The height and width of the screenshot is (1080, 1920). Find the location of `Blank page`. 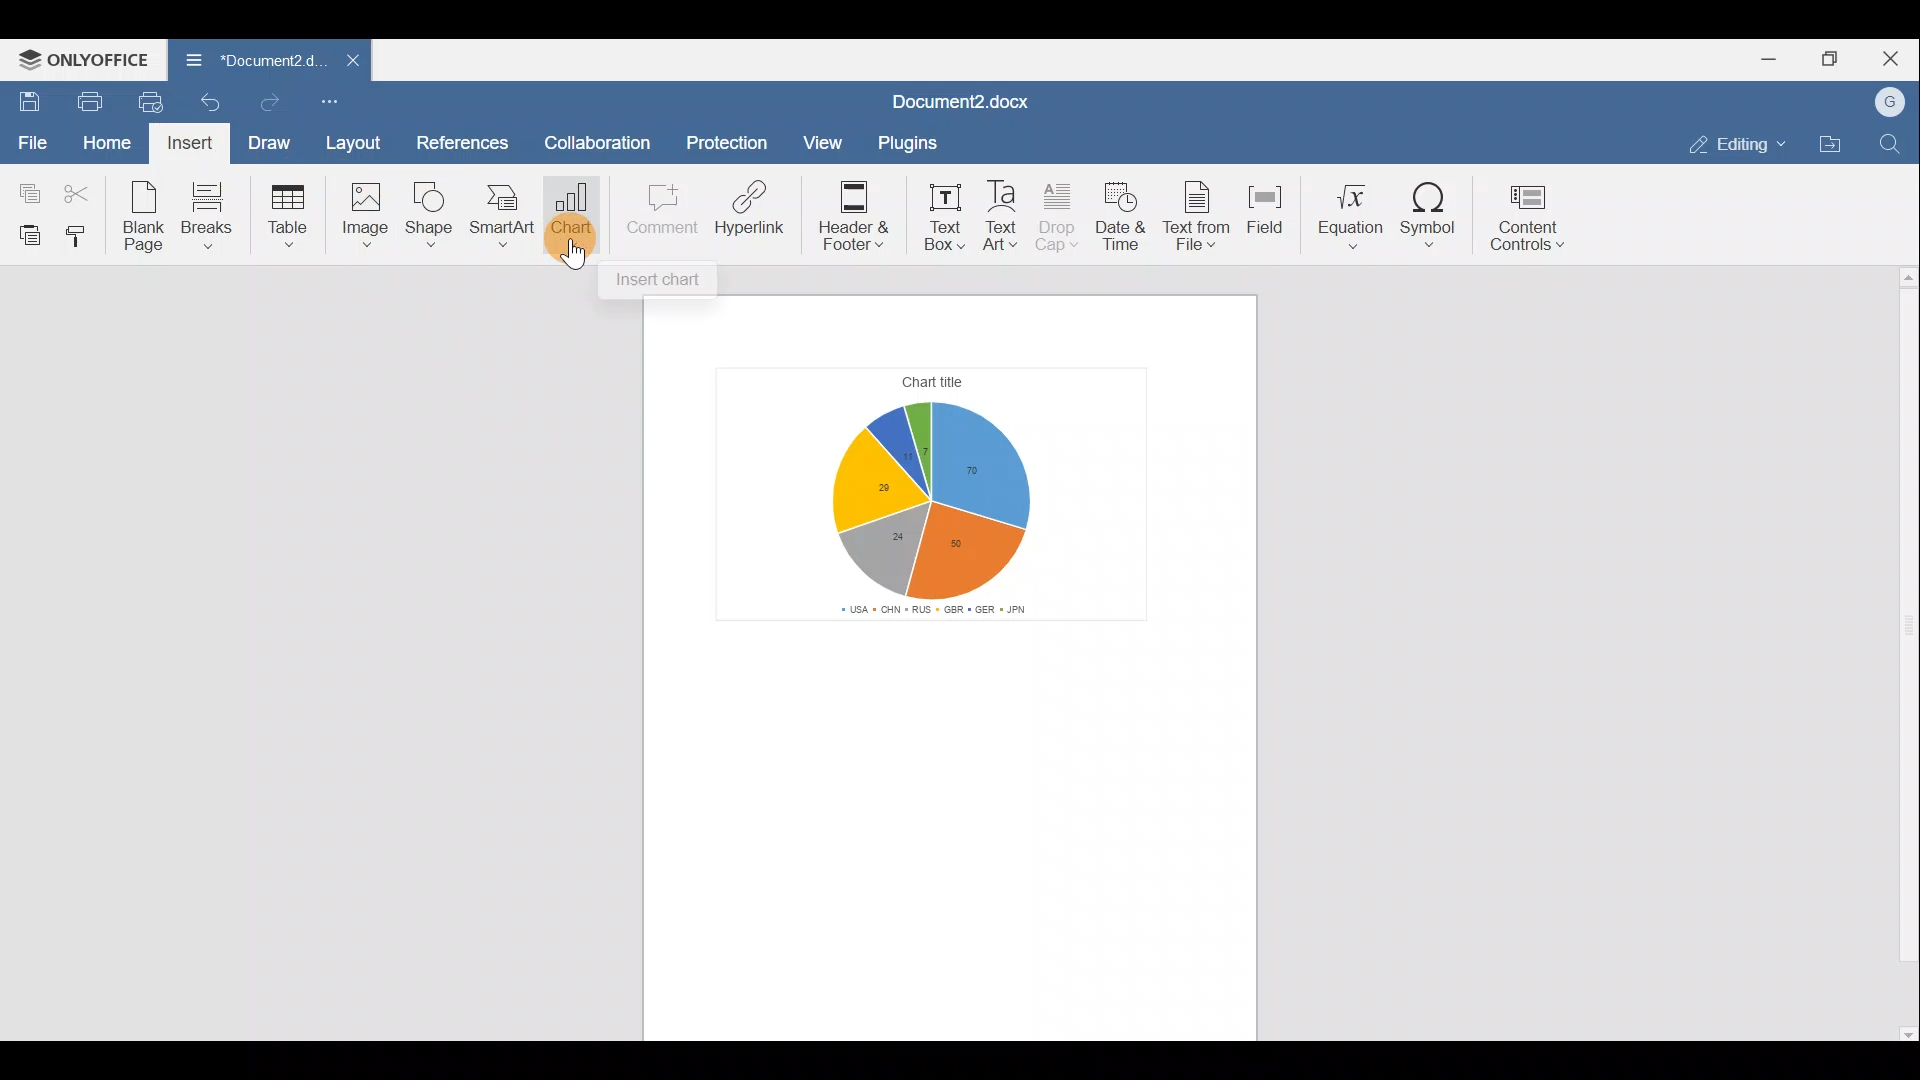

Blank page is located at coordinates (146, 218).